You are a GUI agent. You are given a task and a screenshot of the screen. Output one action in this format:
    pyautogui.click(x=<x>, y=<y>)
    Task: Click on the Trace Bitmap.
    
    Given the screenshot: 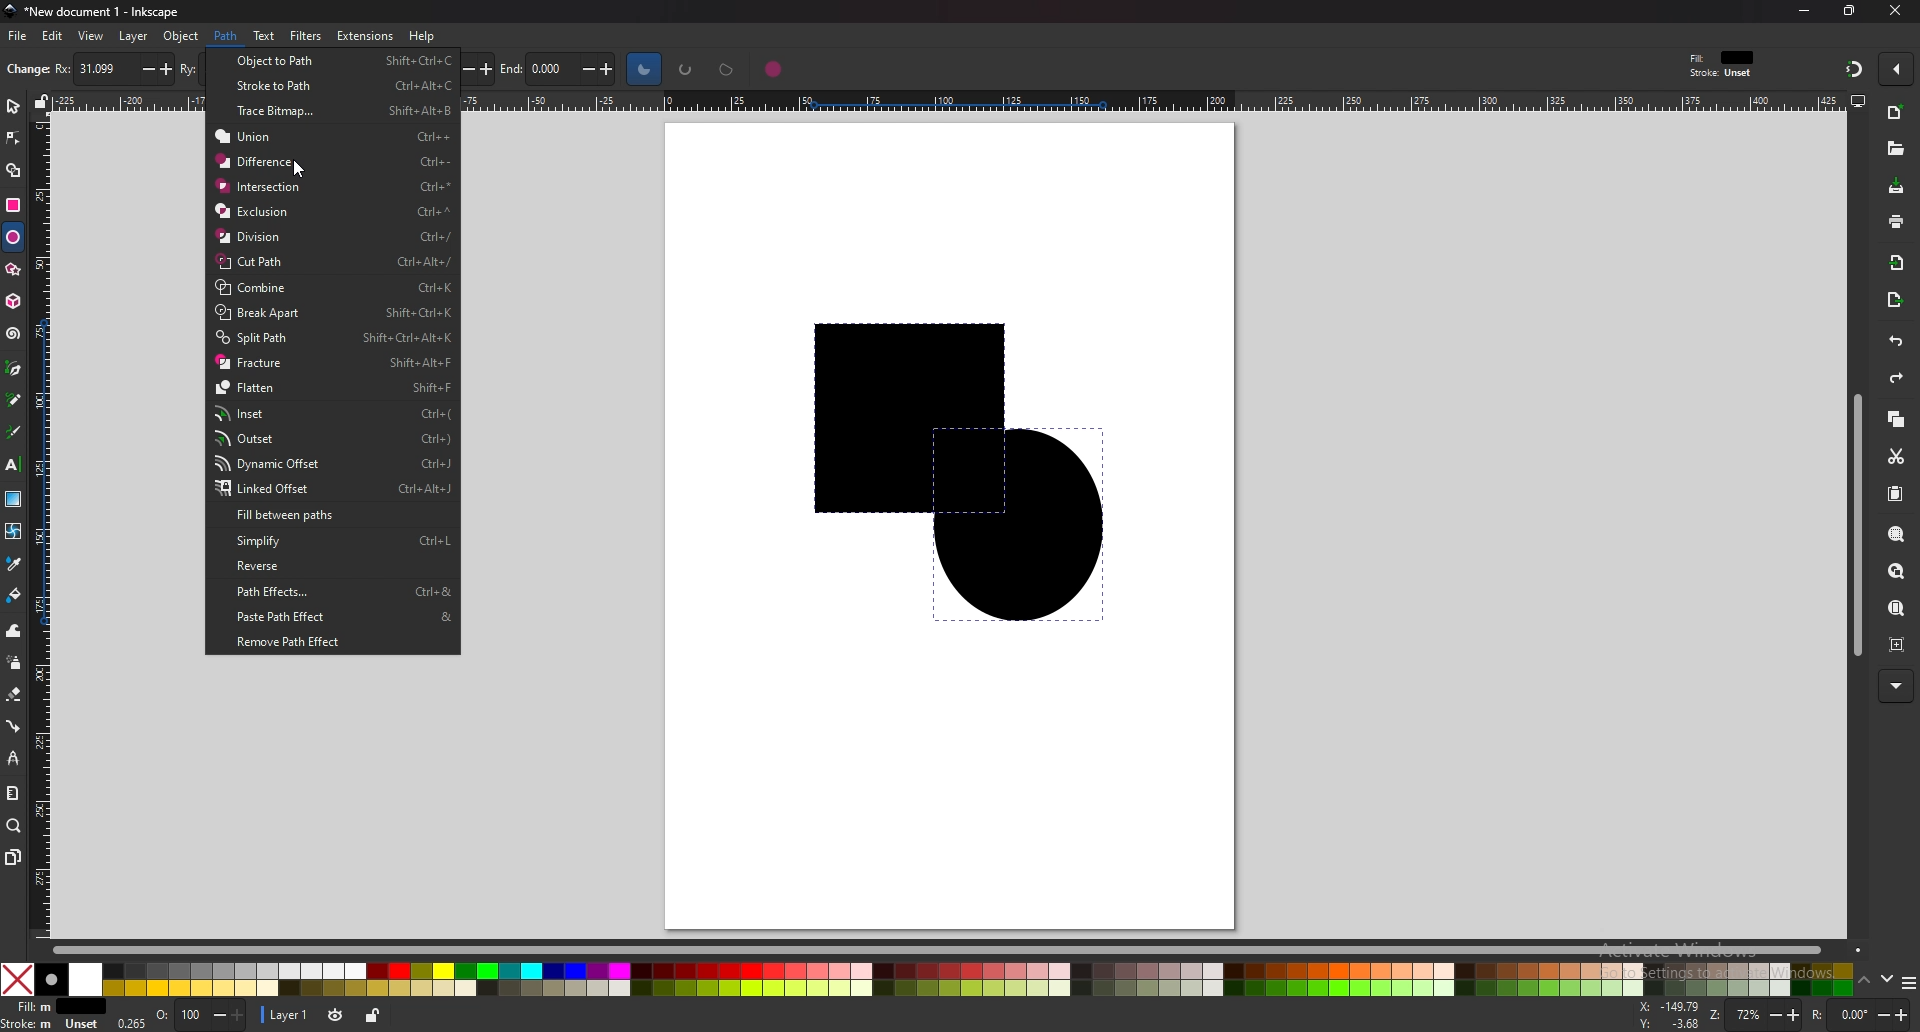 What is the action you would take?
    pyautogui.click(x=342, y=111)
    